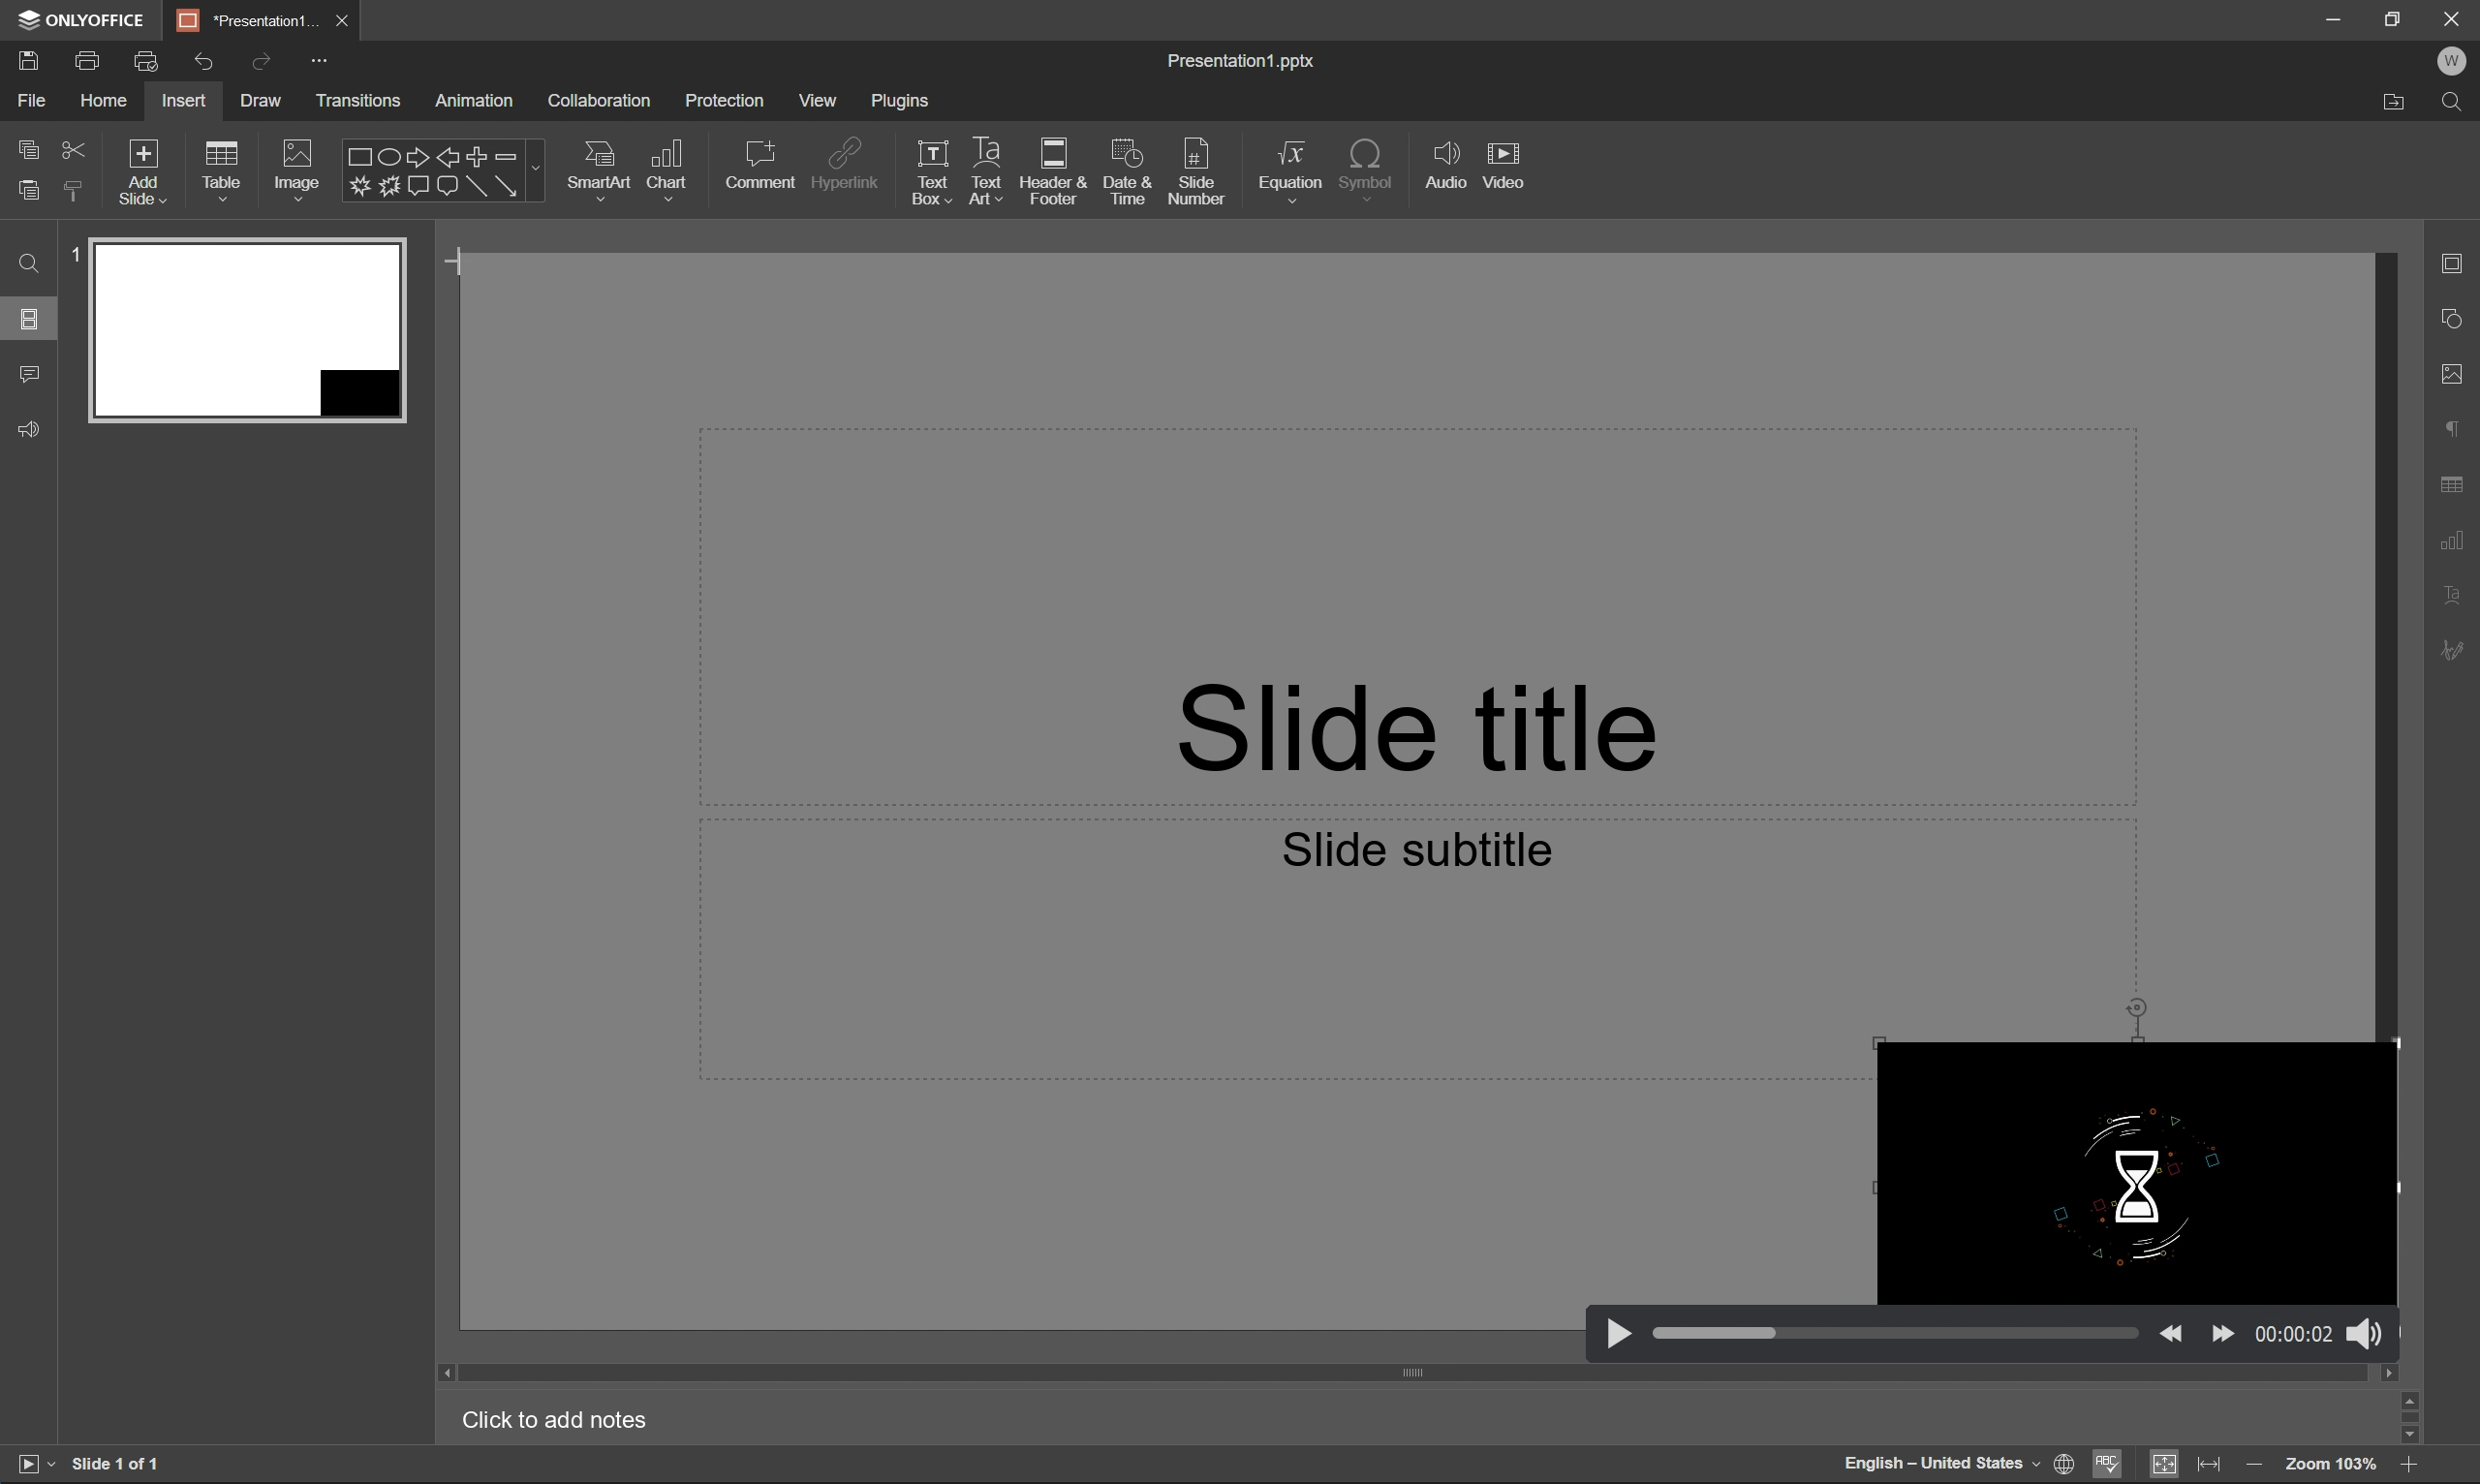  I want to click on print a file, so click(90, 57).